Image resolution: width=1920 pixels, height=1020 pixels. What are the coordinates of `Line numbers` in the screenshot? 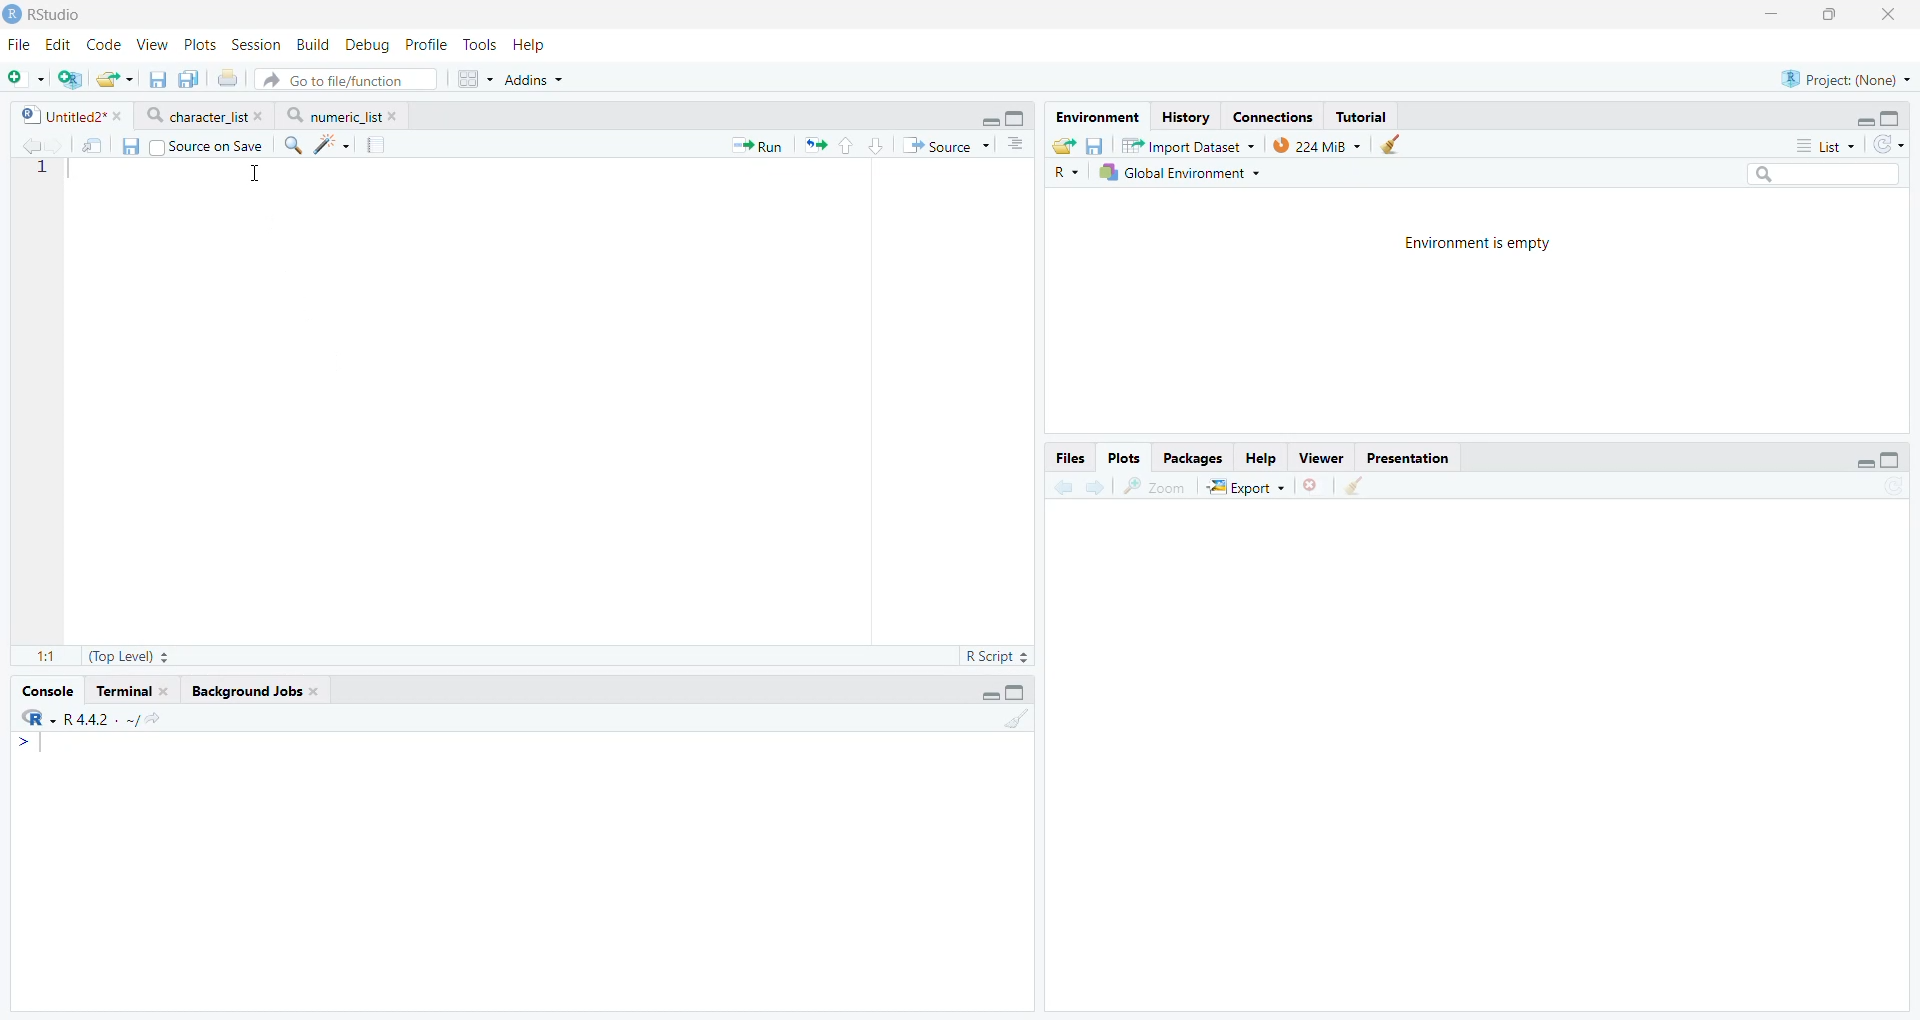 It's located at (42, 173).